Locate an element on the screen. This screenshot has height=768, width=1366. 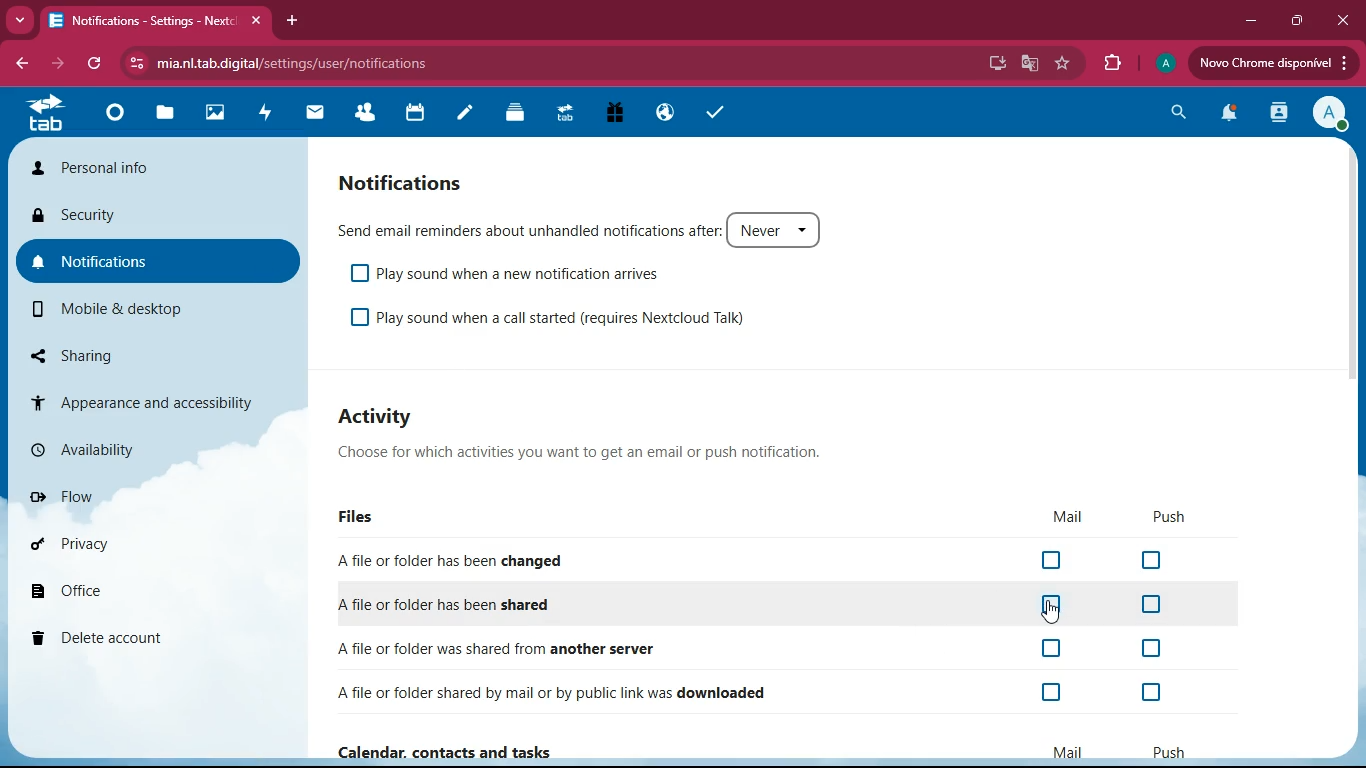
tab is located at coordinates (46, 114).